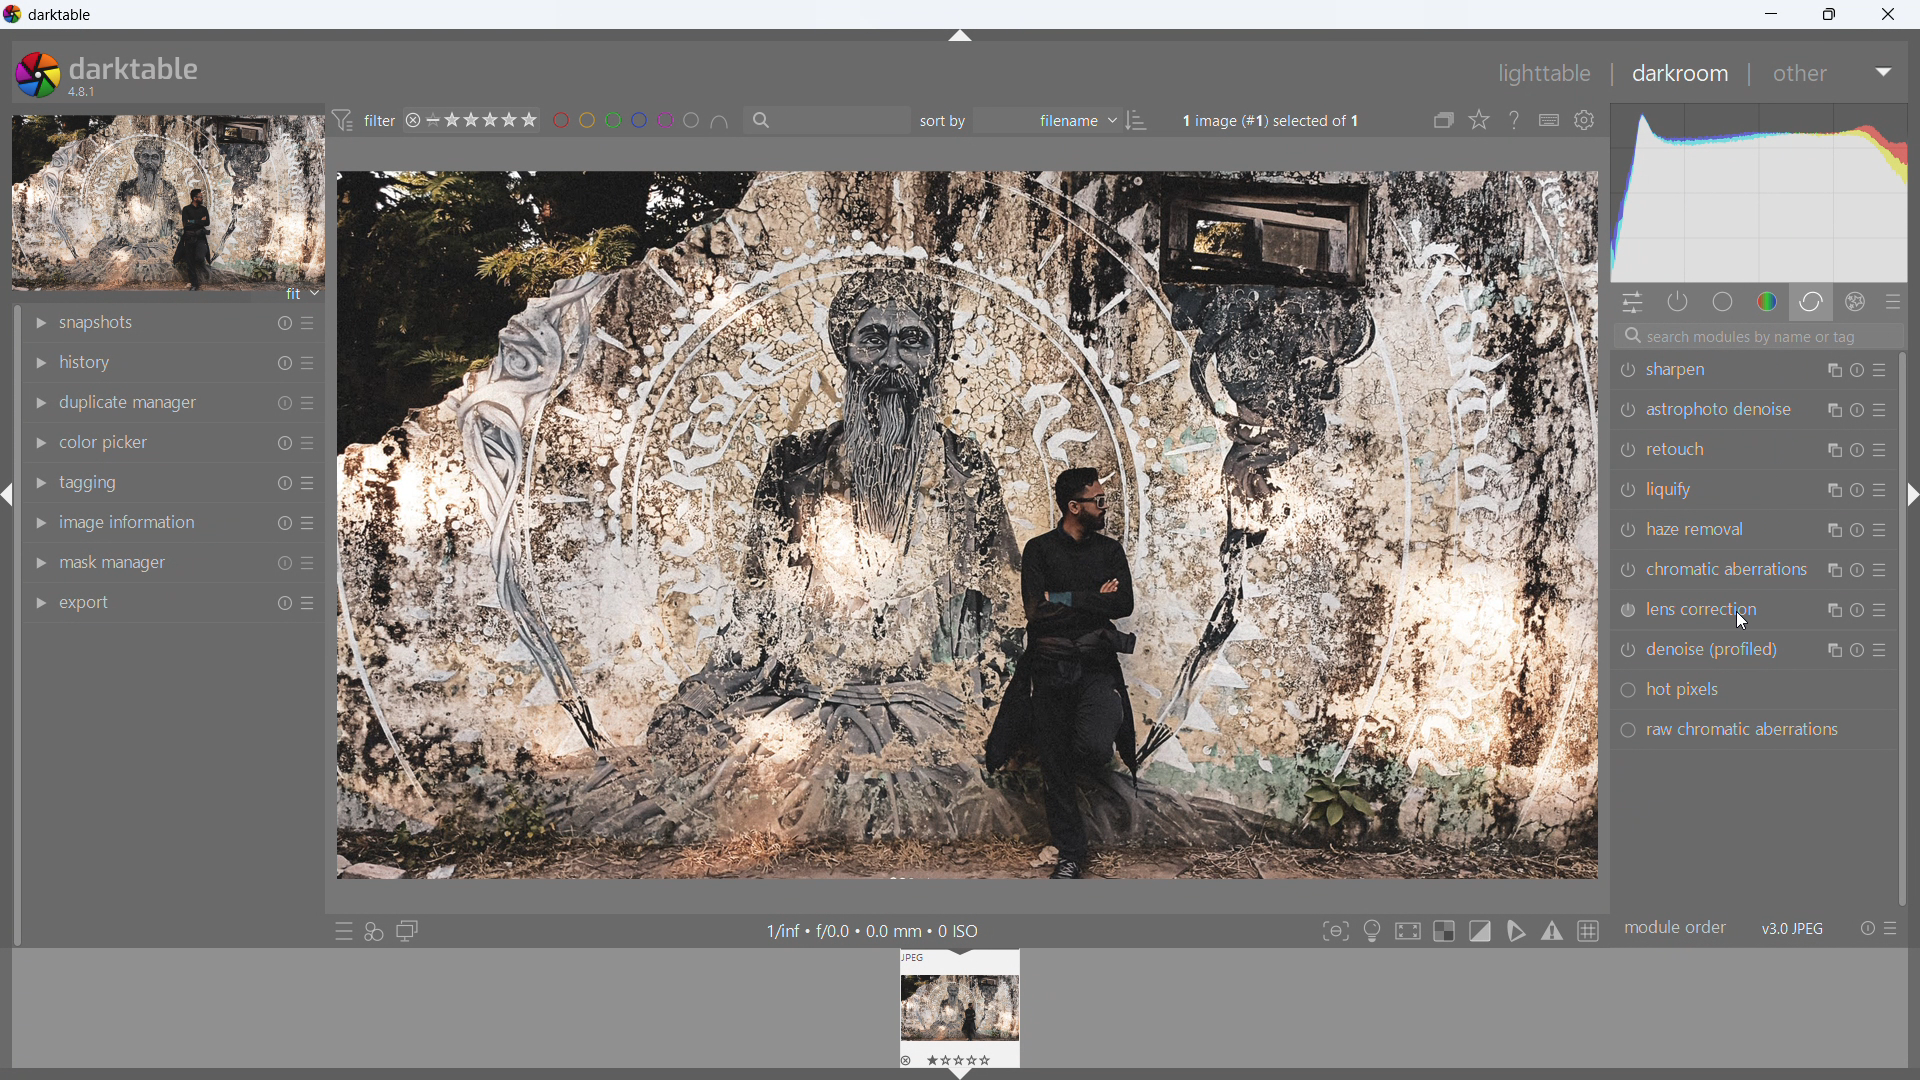 The width and height of the screenshot is (1920, 1080). I want to click on maximize, so click(1829, 15).